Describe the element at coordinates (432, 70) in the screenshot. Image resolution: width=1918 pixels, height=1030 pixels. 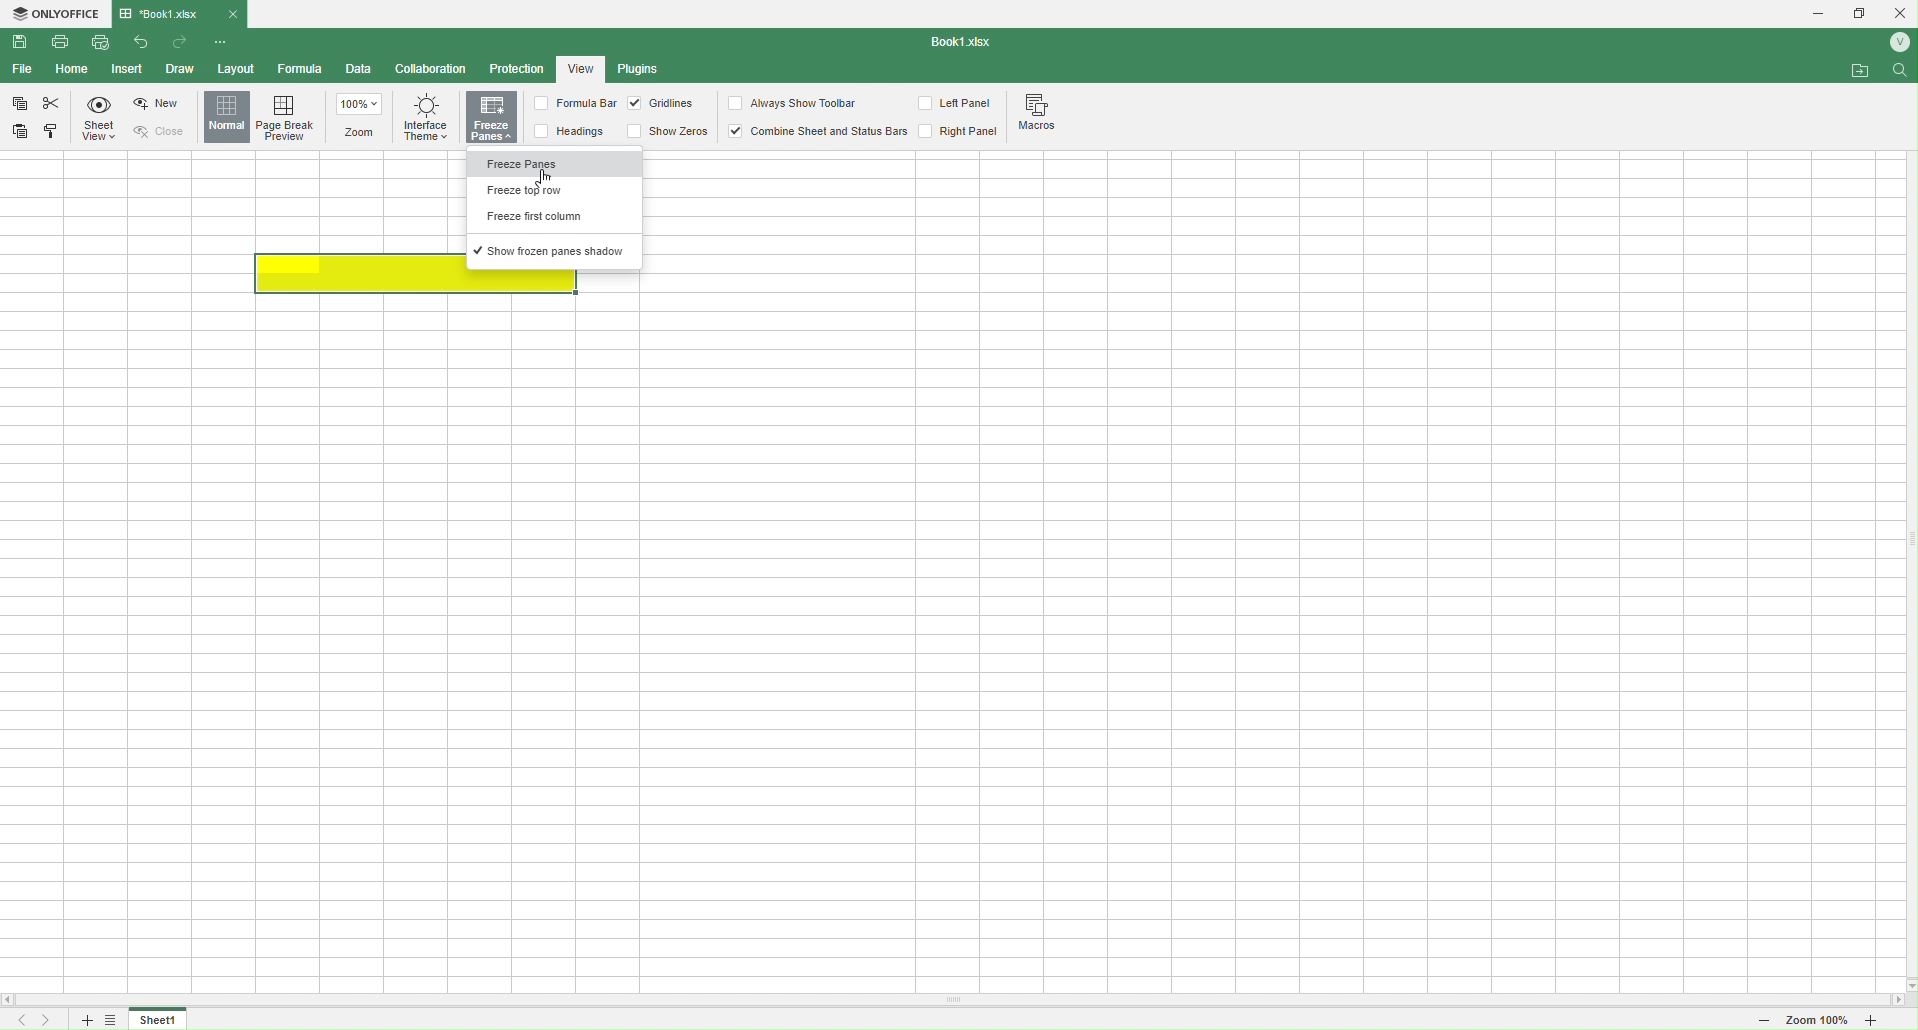
I see `Collaboration` at that location.